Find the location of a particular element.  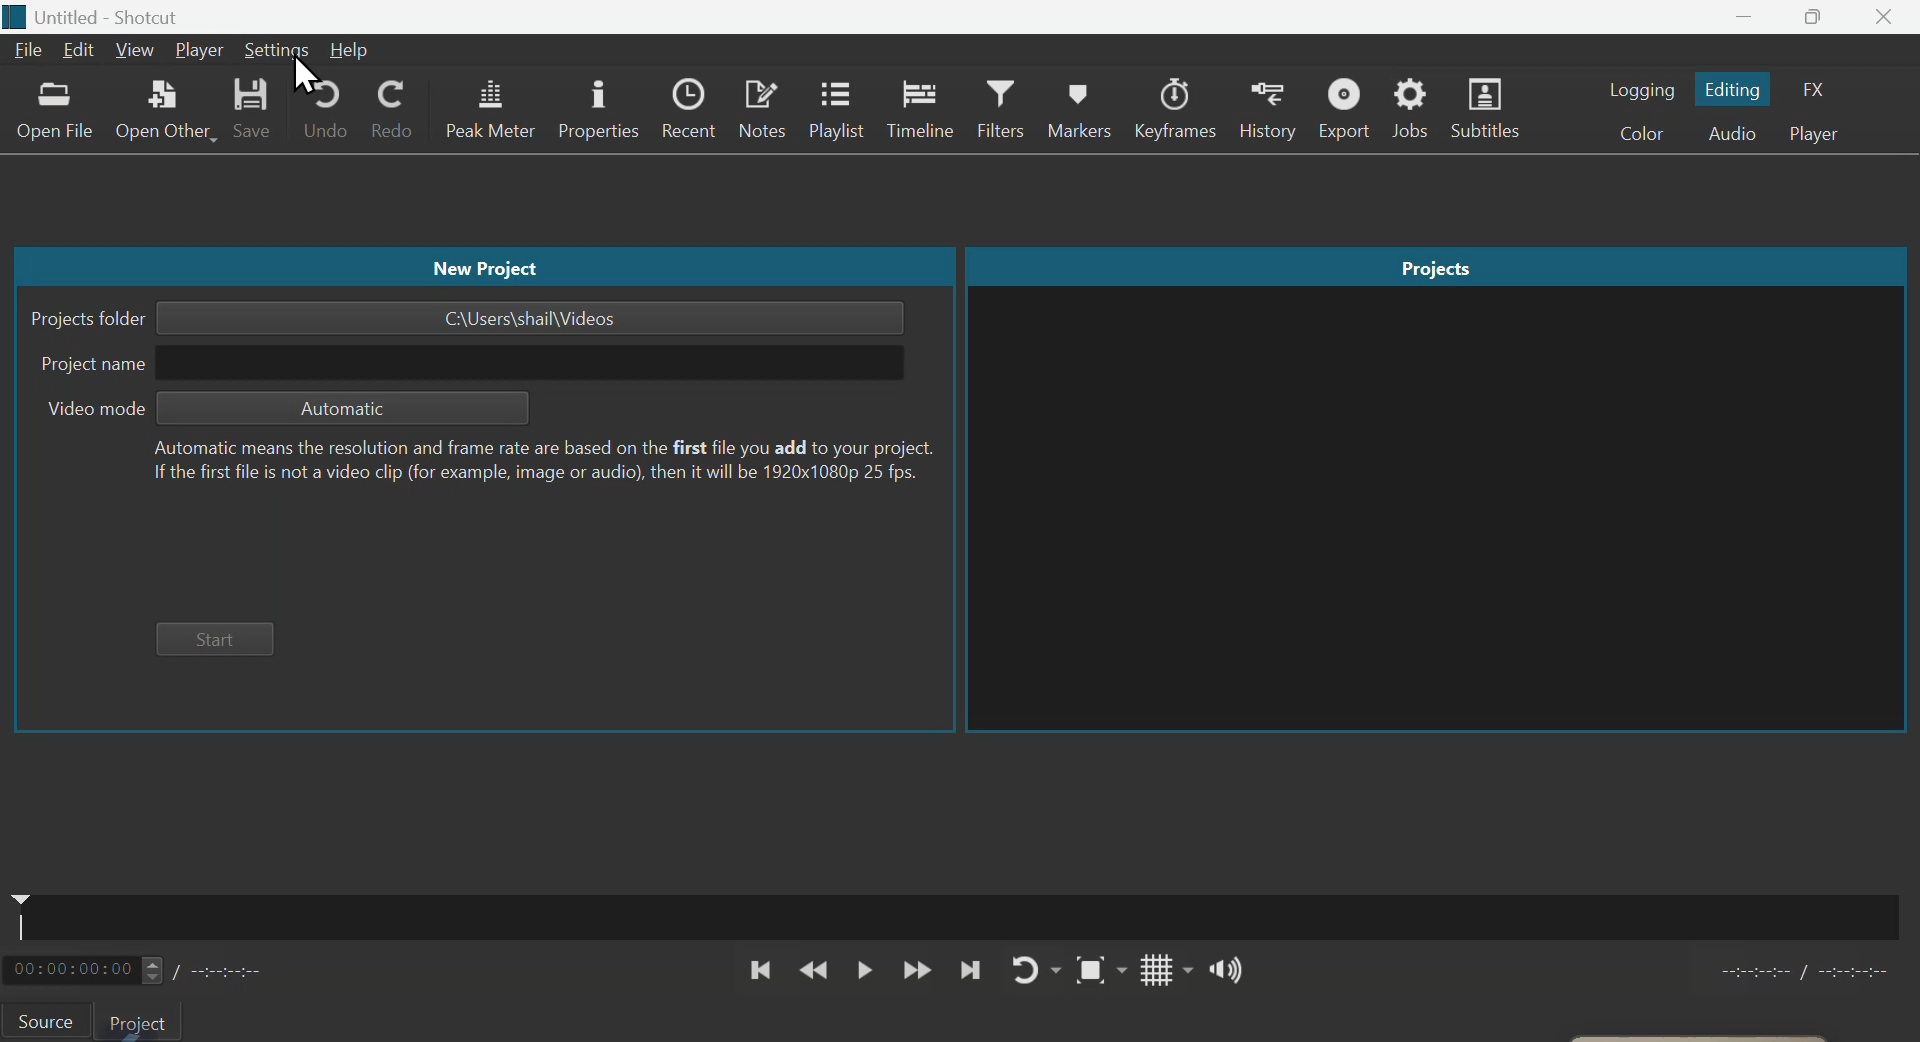

Projects is located at coordinates (1436, 265).